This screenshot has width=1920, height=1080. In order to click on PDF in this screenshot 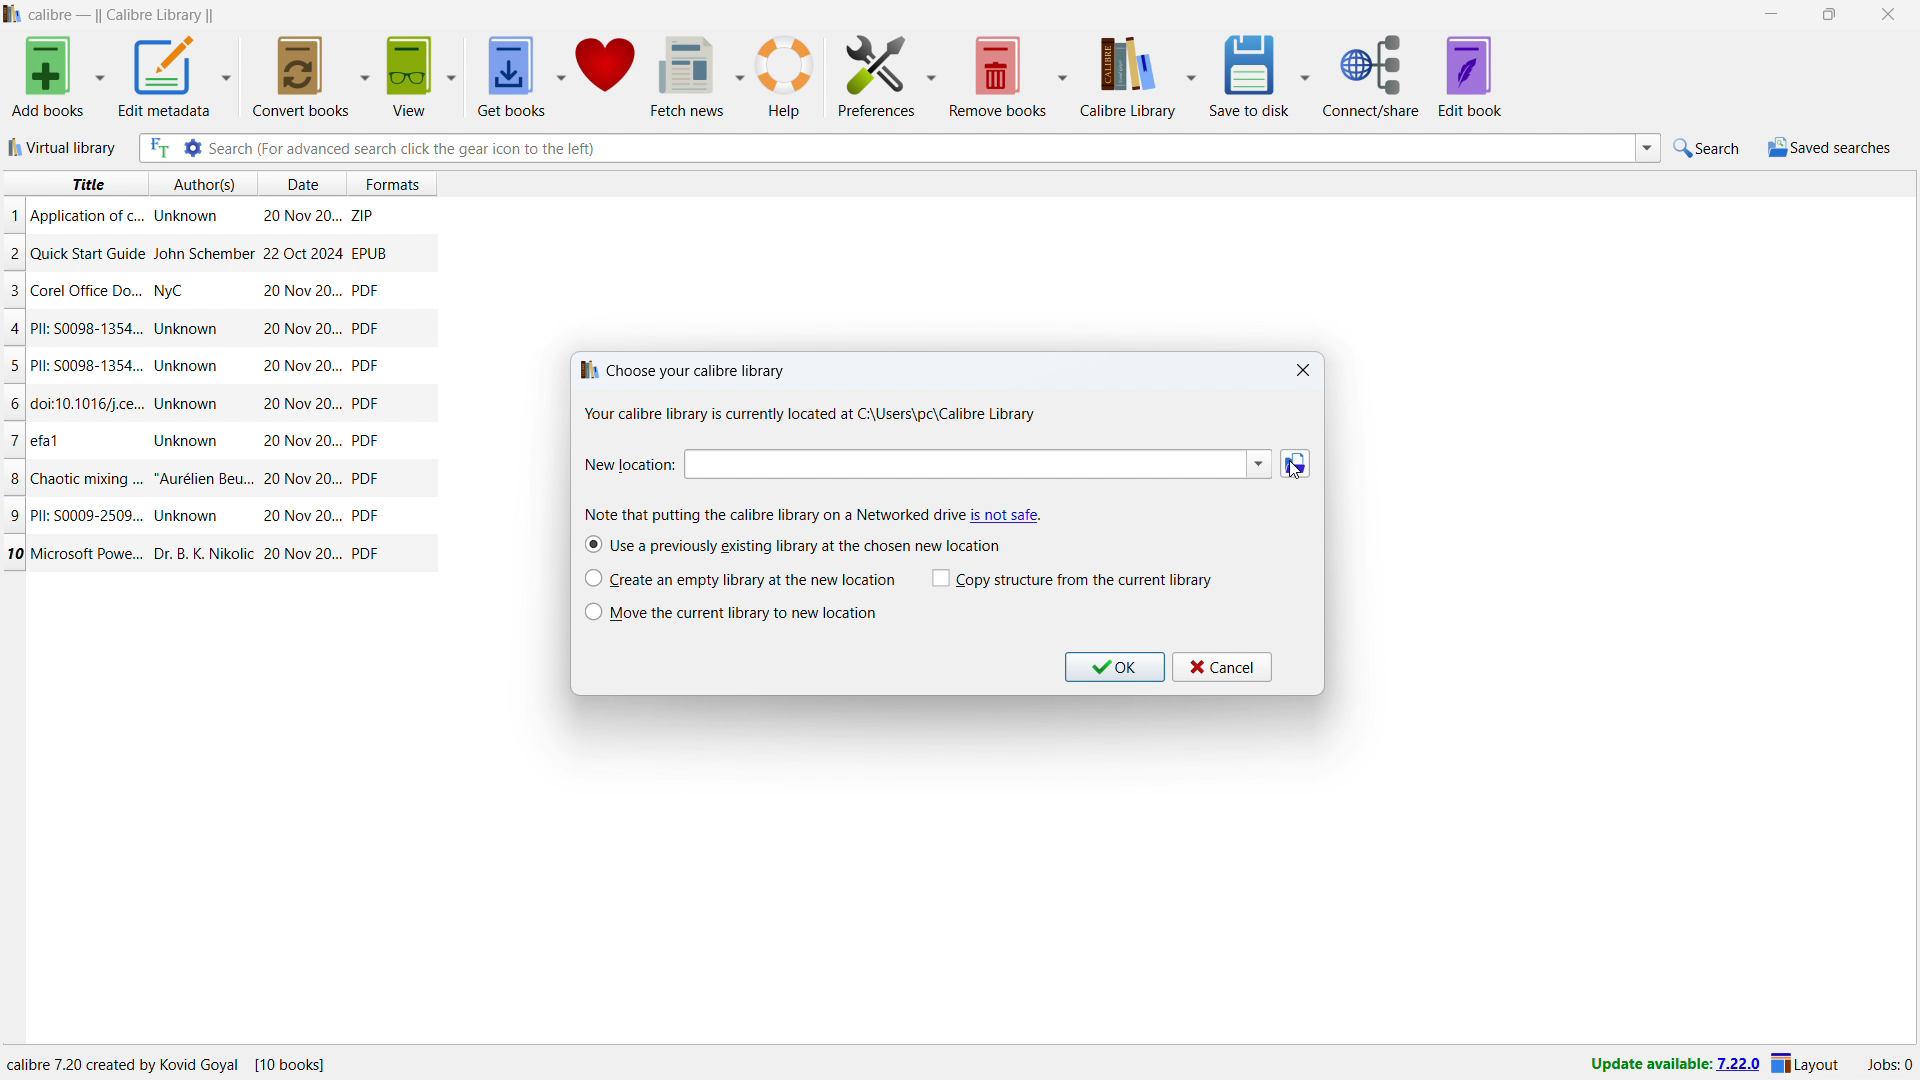, I will do `click(365, 290)`.